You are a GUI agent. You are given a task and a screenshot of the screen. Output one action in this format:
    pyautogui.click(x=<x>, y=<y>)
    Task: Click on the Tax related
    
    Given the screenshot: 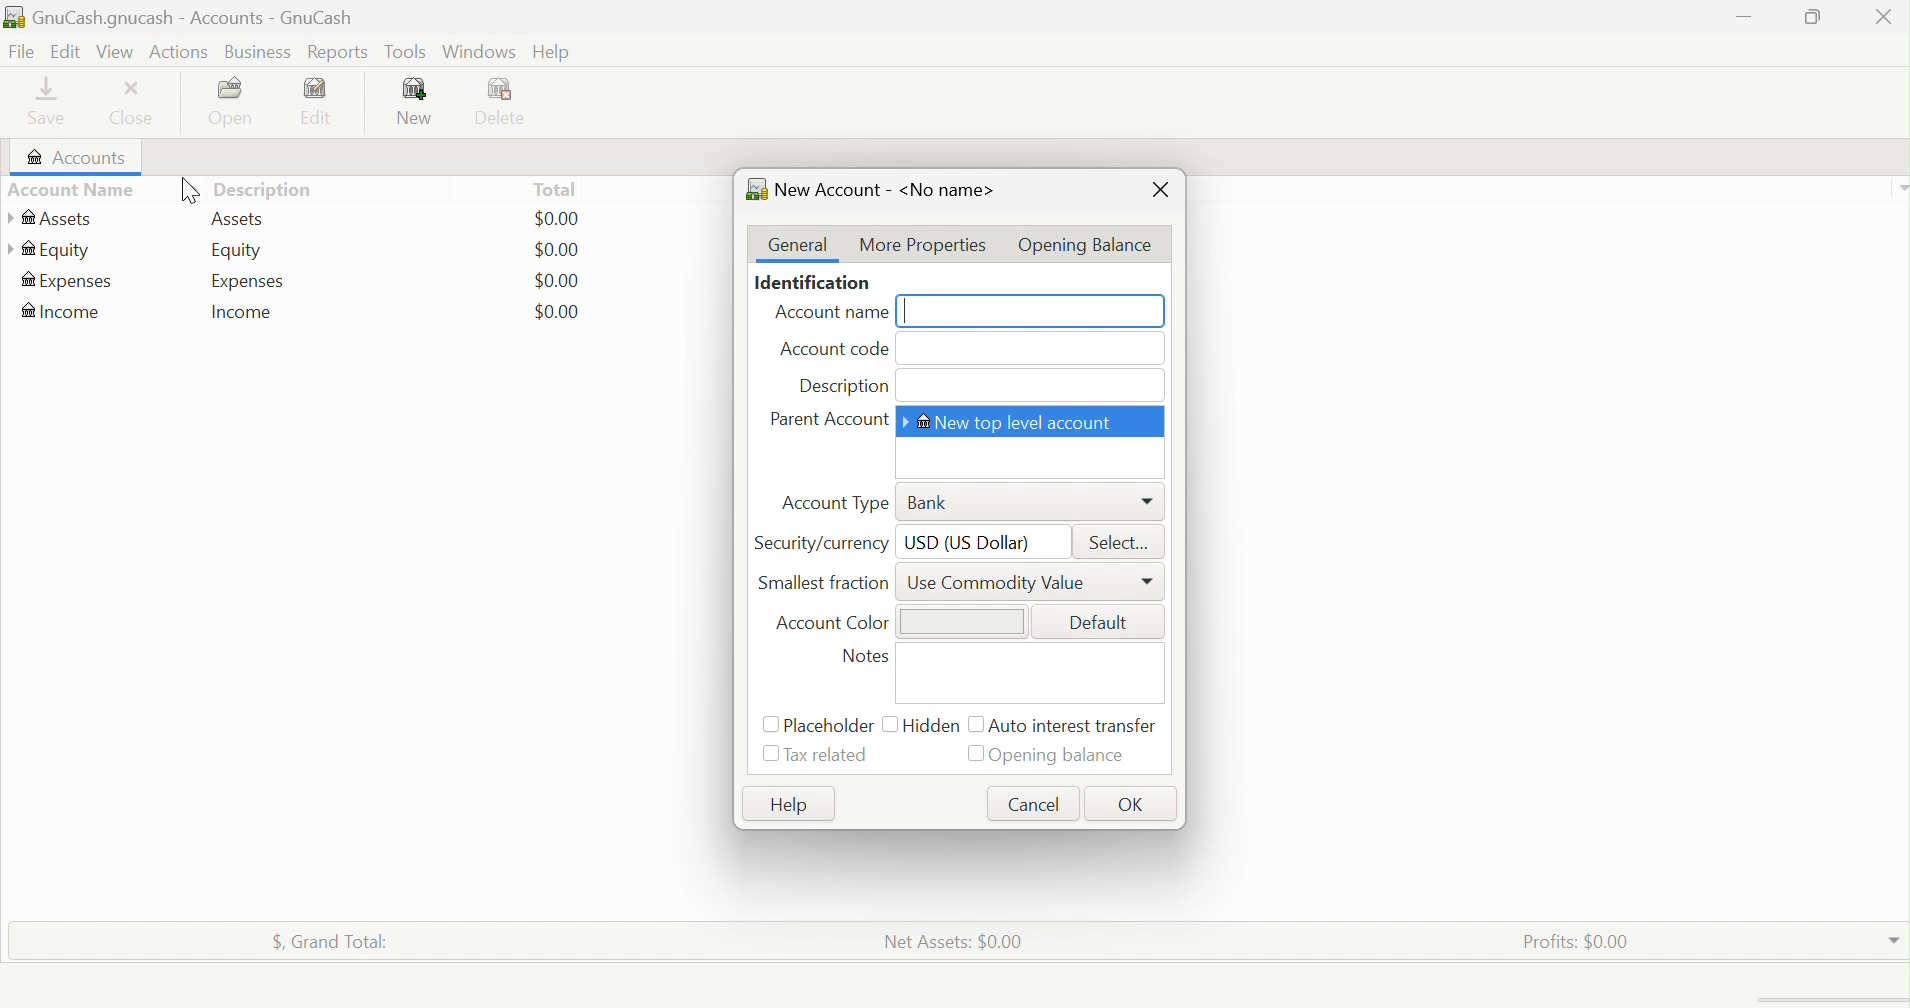 What is the action you would take?
    pyautogui.click(x=832, y=755)
    